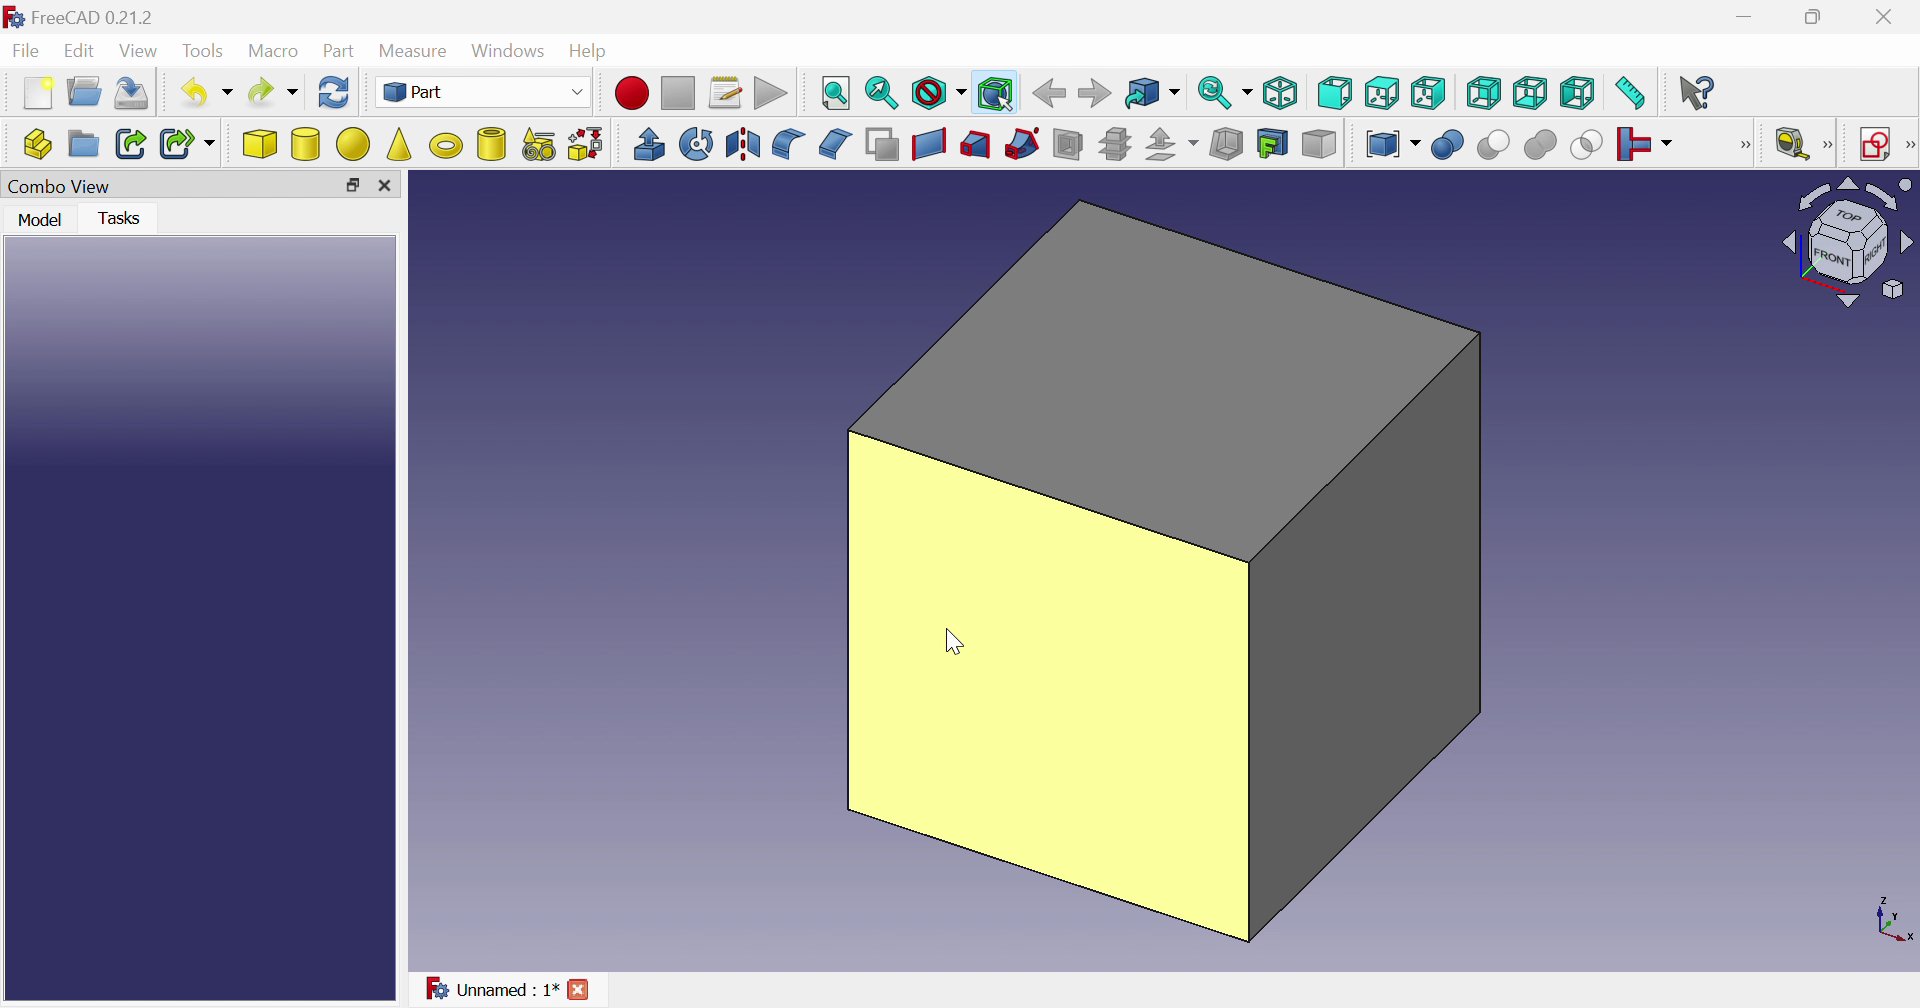 The width and height of the screenshot is (1920, 1008). I want to click on Mirroring..., so click(740, 144).